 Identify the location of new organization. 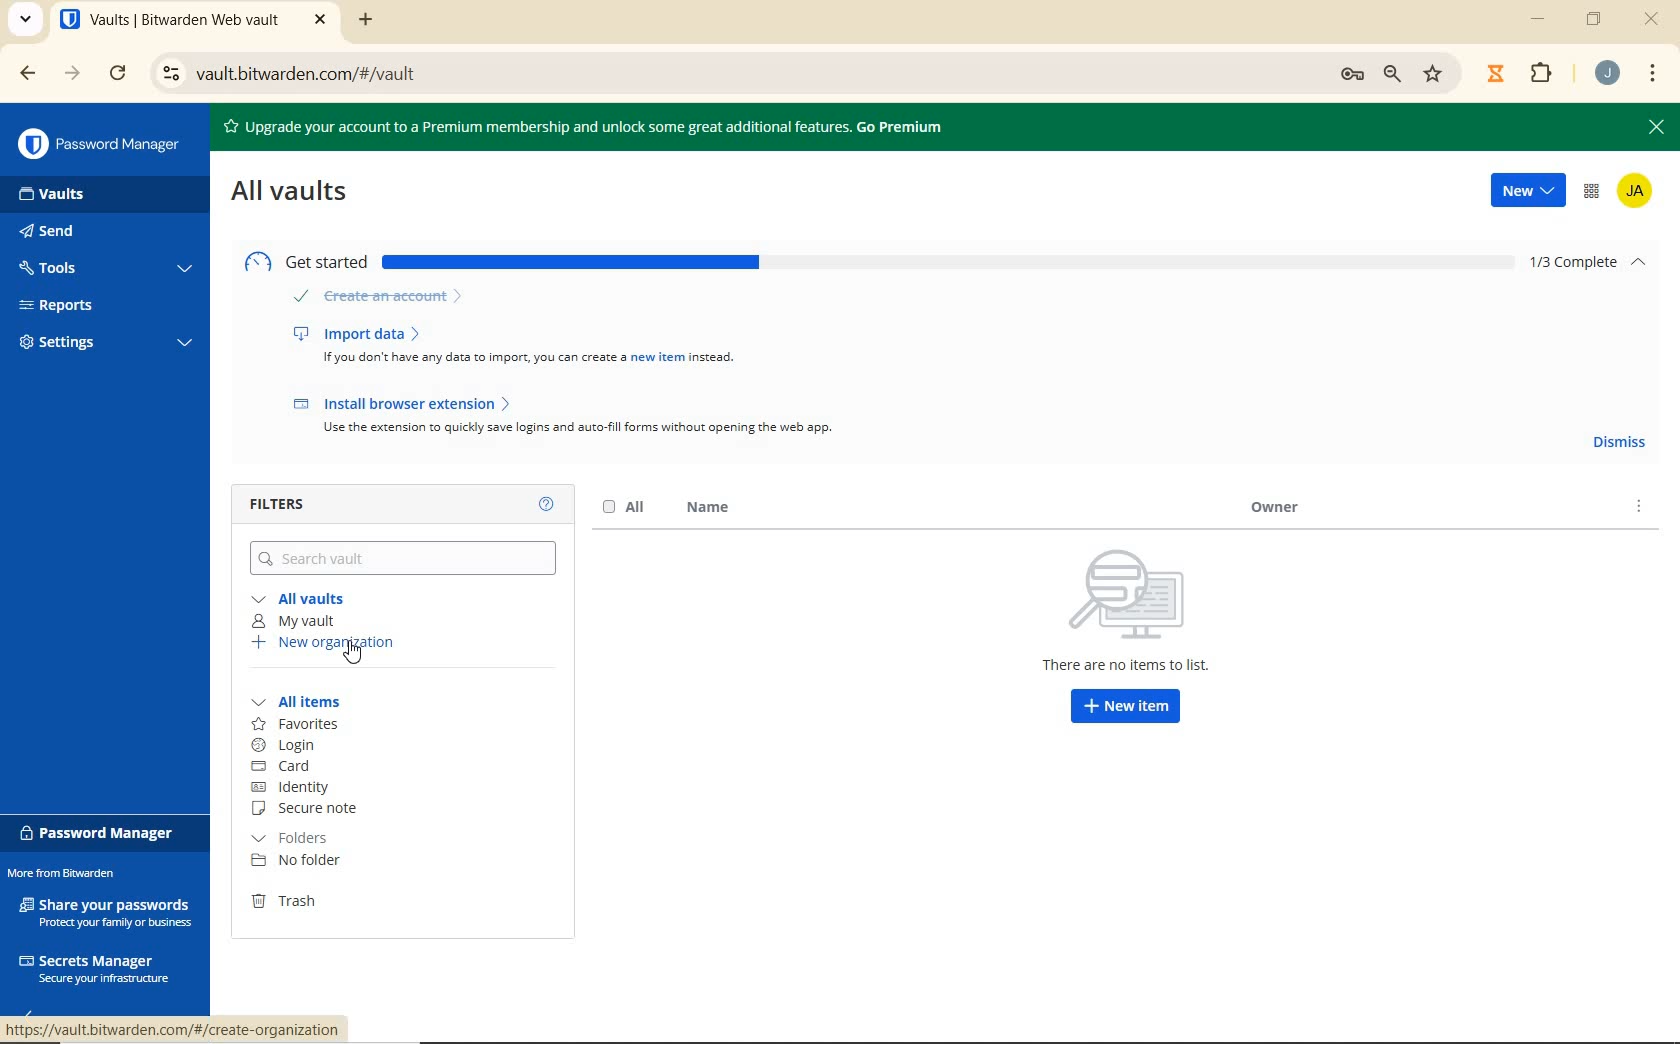
(324, 643).